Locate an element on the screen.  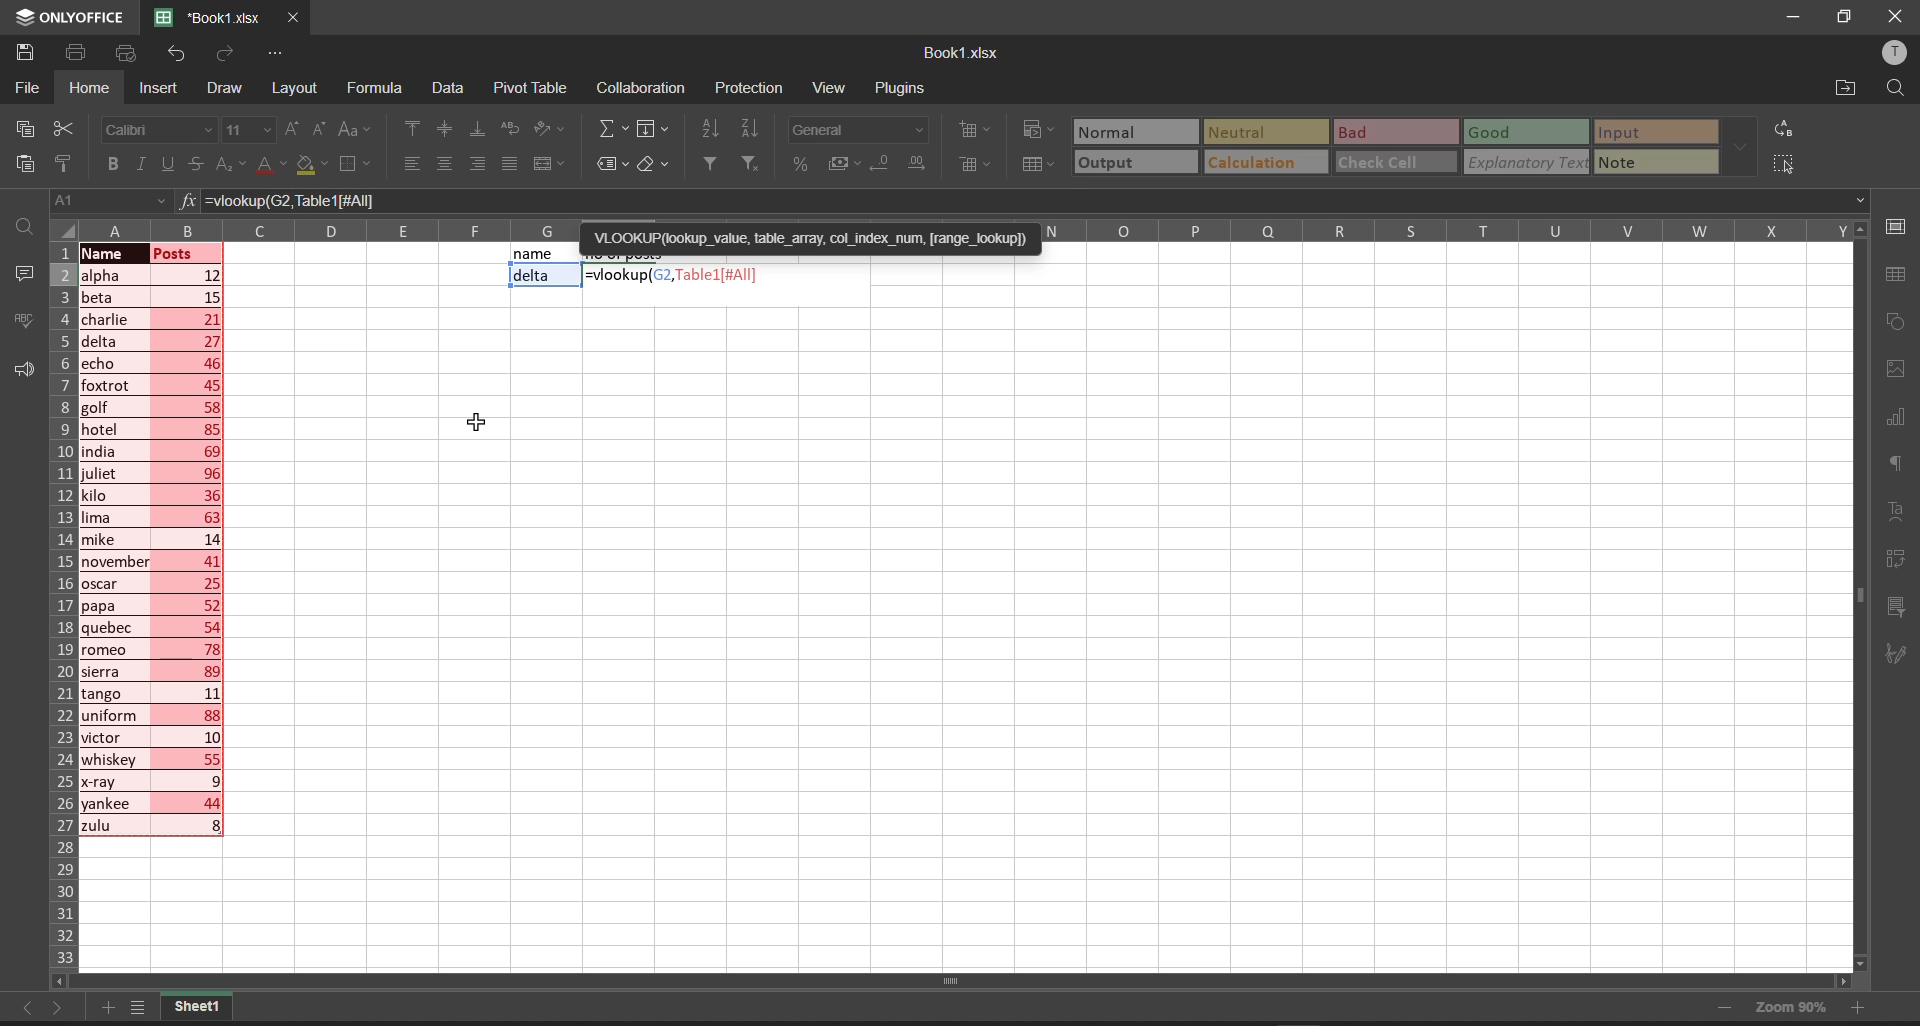
insert is located at coordinates (157, 89).